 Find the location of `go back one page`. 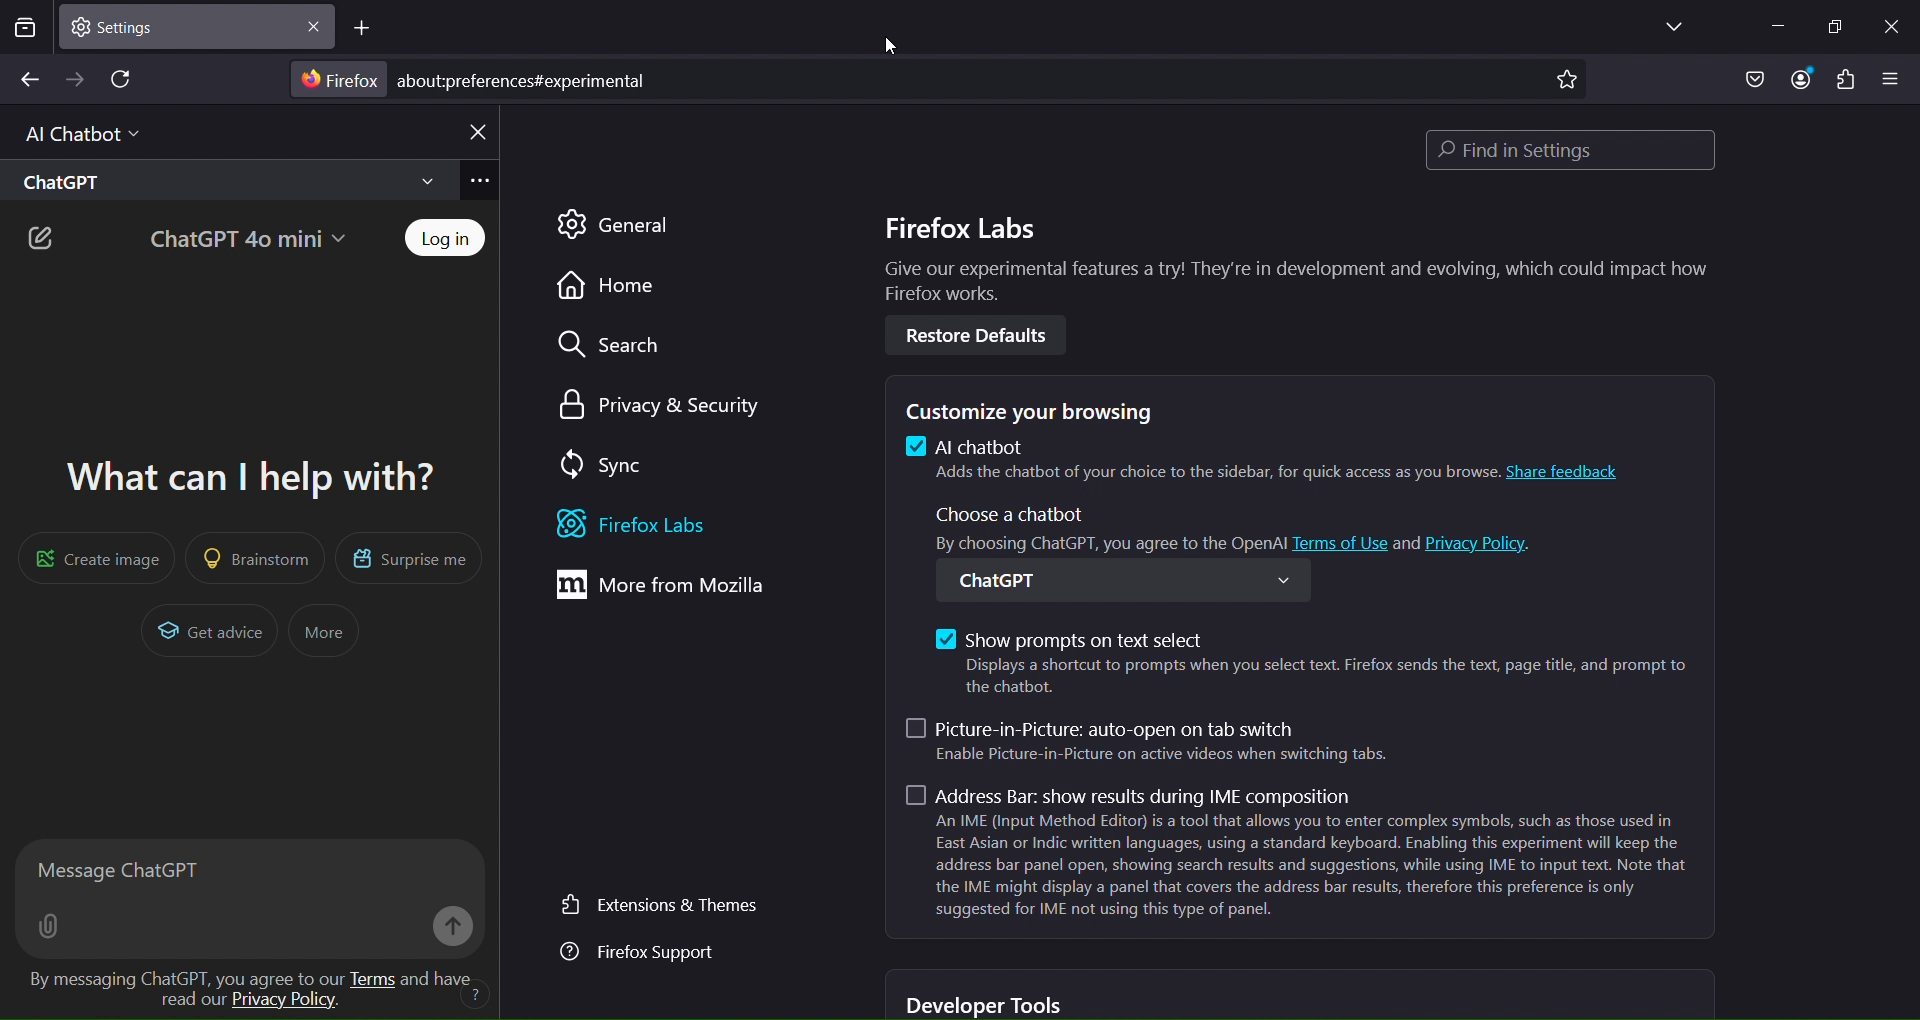

go back one page is located at coordinates (28, 79).